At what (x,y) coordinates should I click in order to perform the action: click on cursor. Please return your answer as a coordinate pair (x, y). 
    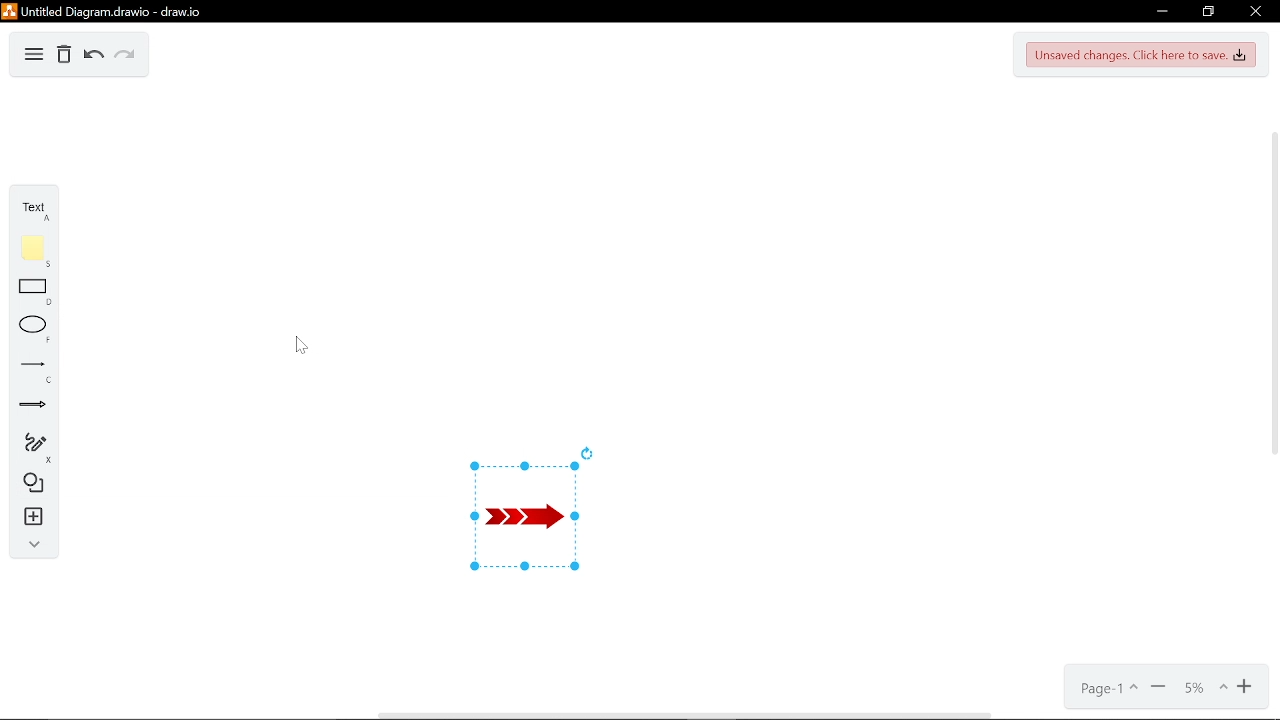
    Looking at the image, I should click on (303, 343).